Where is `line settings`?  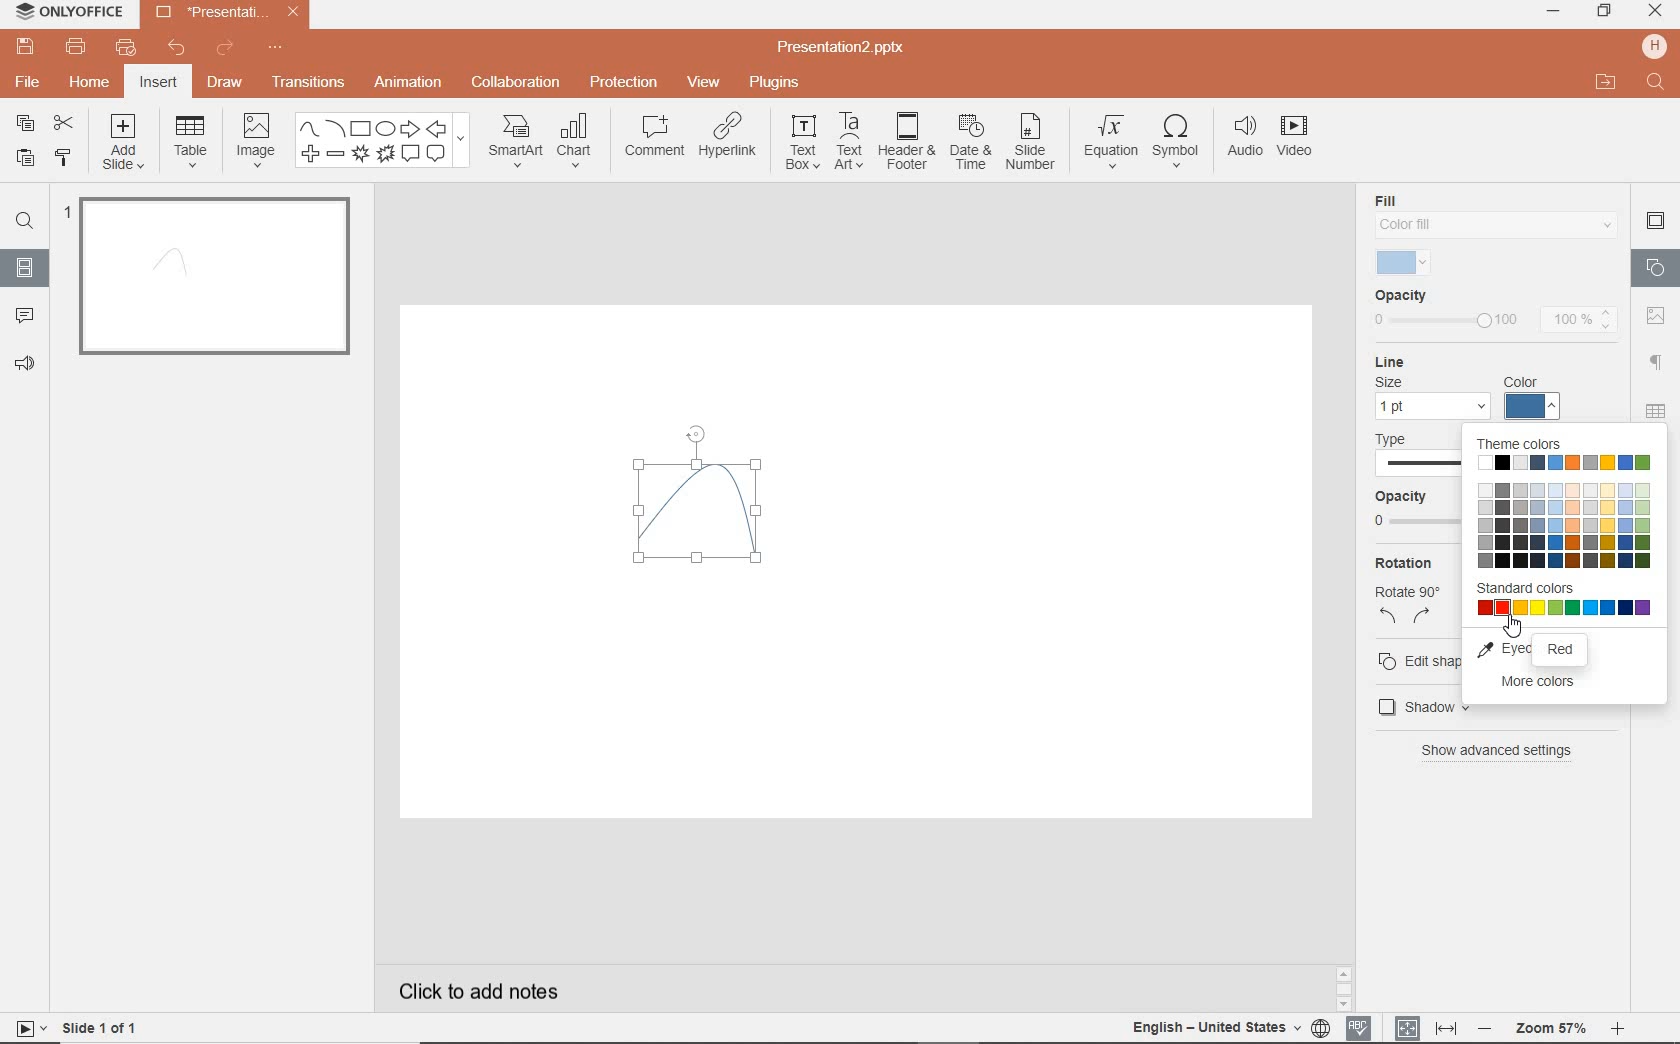 line settings is located at coordinates (1428, 386).